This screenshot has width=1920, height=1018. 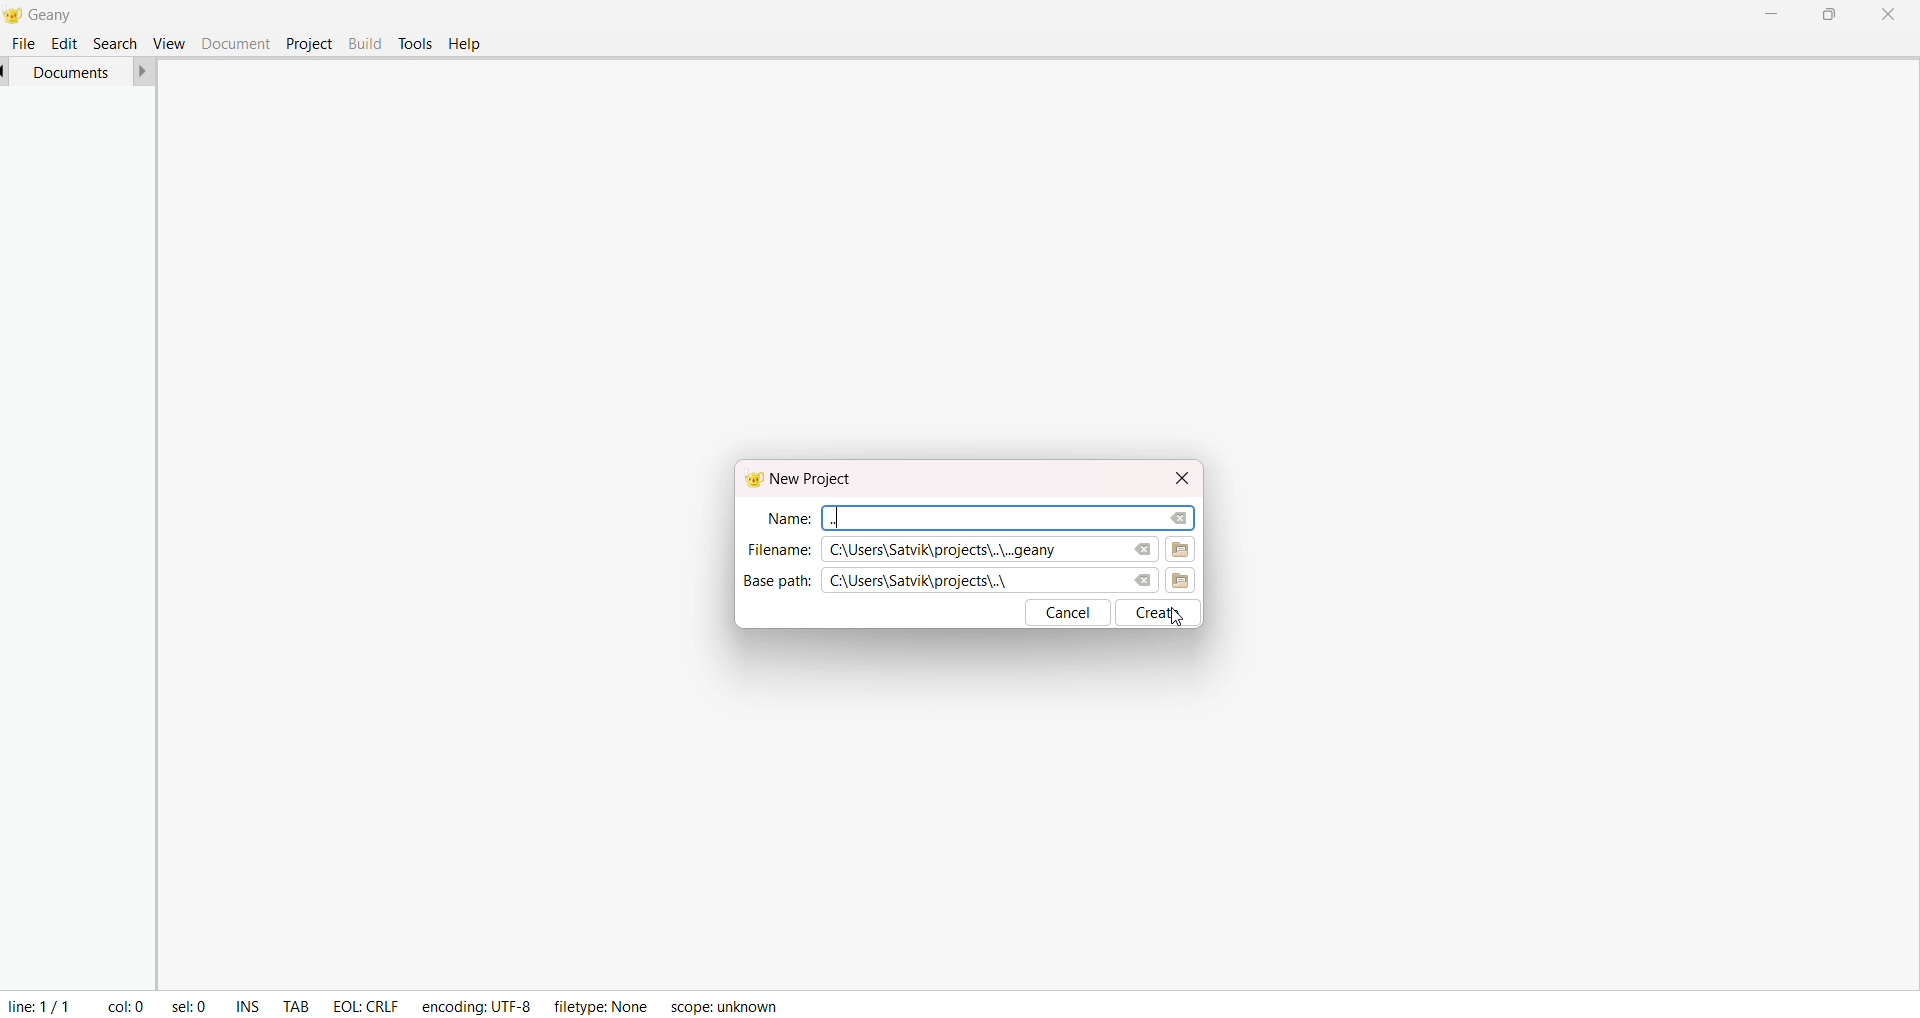 I want to click on document, so click(x=235, y=42).